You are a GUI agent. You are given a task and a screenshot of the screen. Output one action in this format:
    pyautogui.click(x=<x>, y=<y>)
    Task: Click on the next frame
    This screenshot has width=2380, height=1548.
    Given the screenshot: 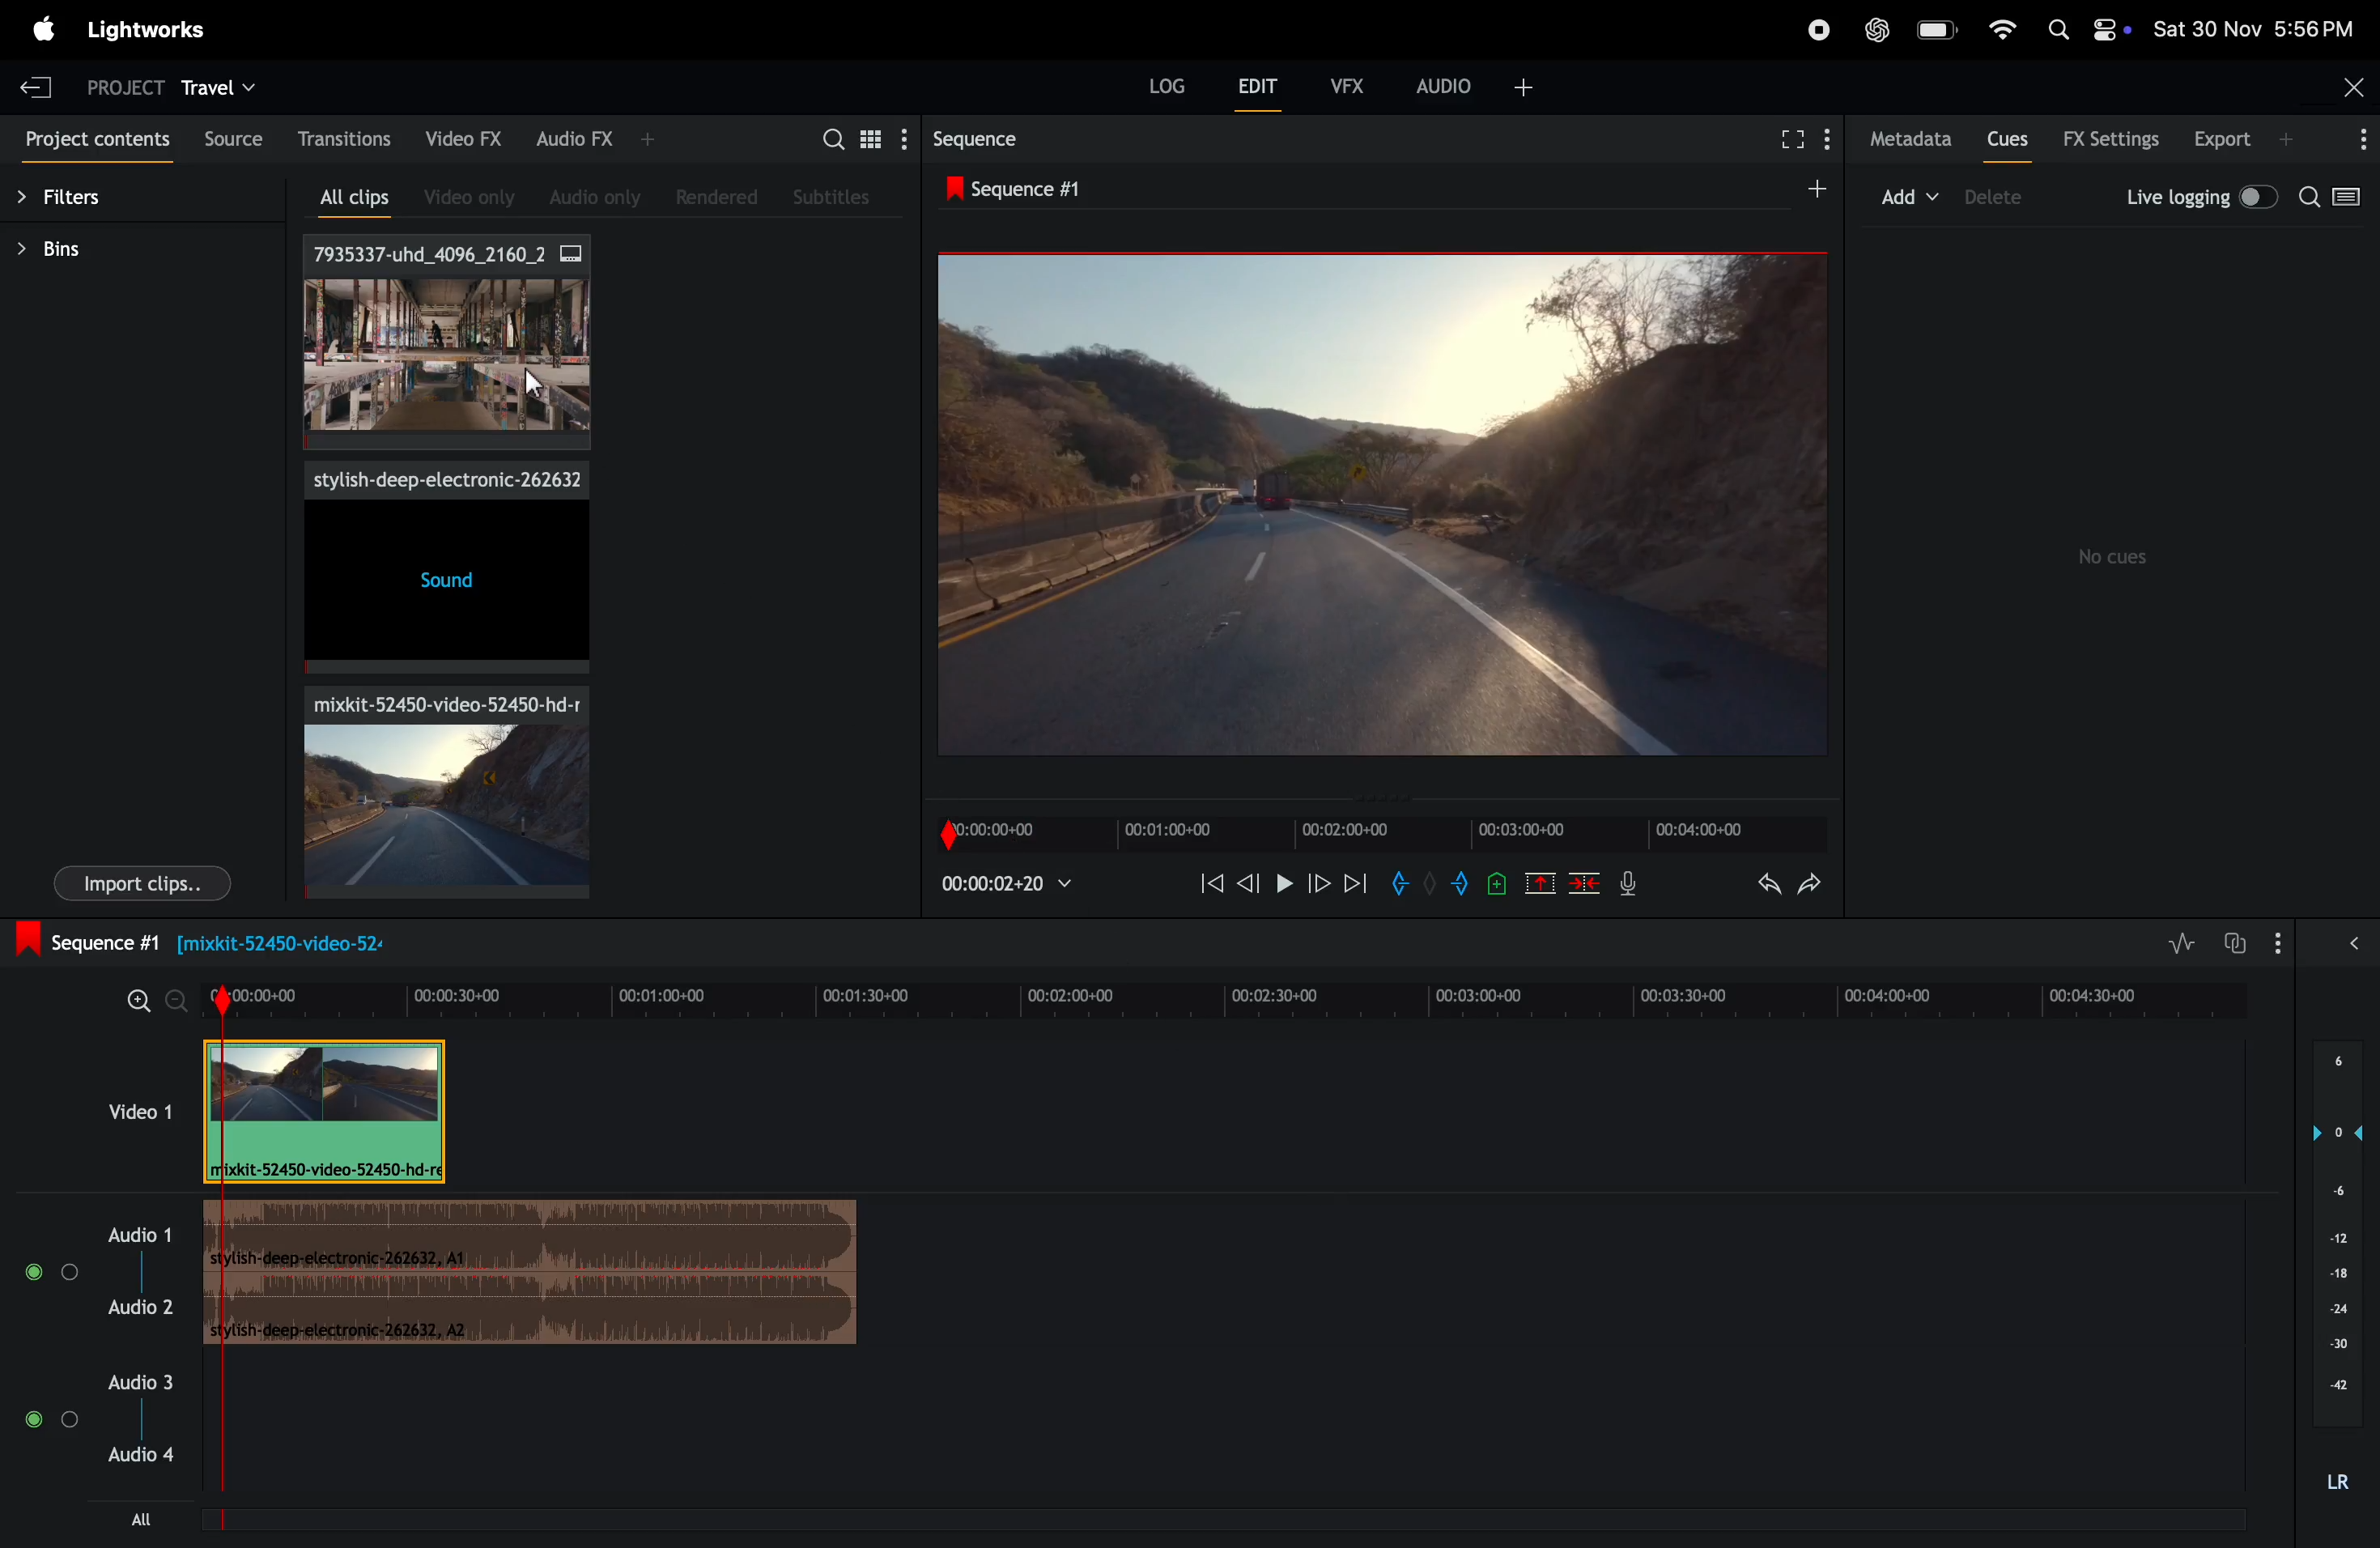 What is the action you would take?
    pyautogui.click(x=1320, y=886)
    